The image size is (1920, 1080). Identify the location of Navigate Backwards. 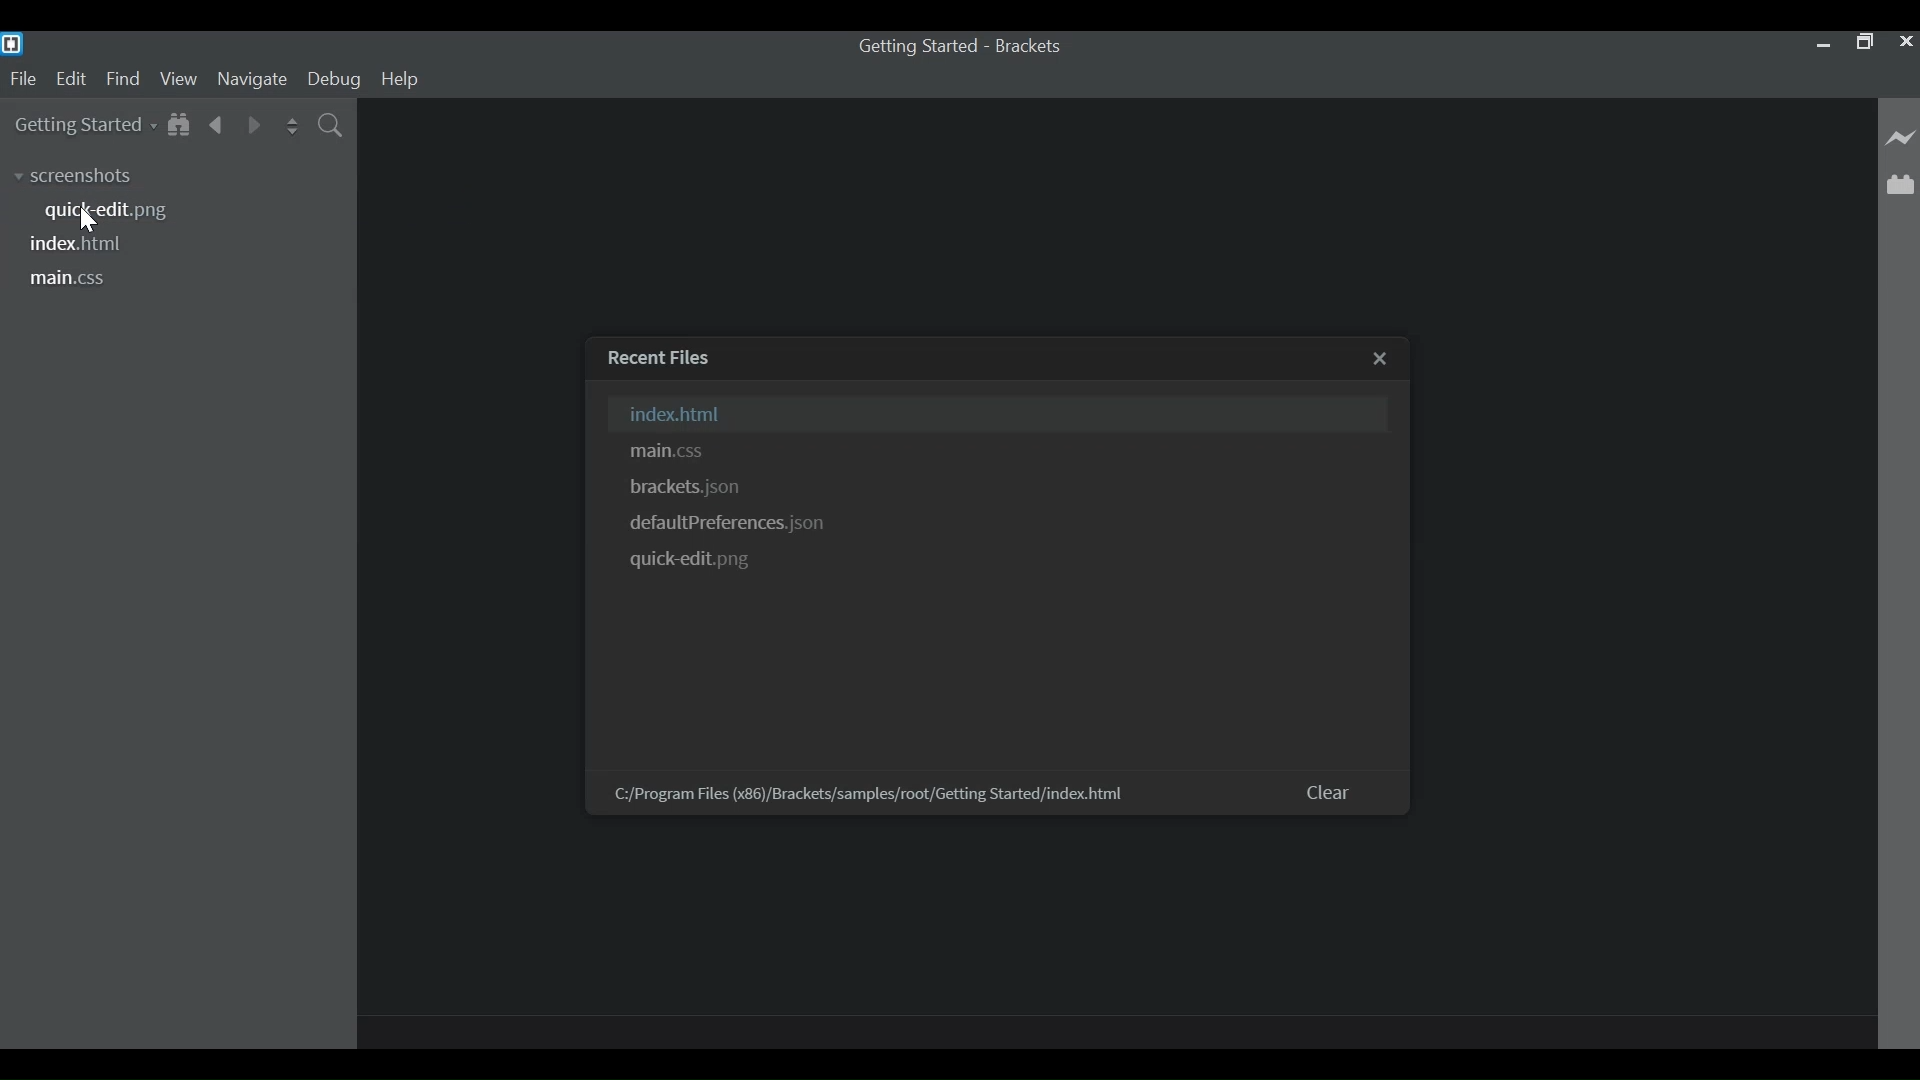
(220, 124).